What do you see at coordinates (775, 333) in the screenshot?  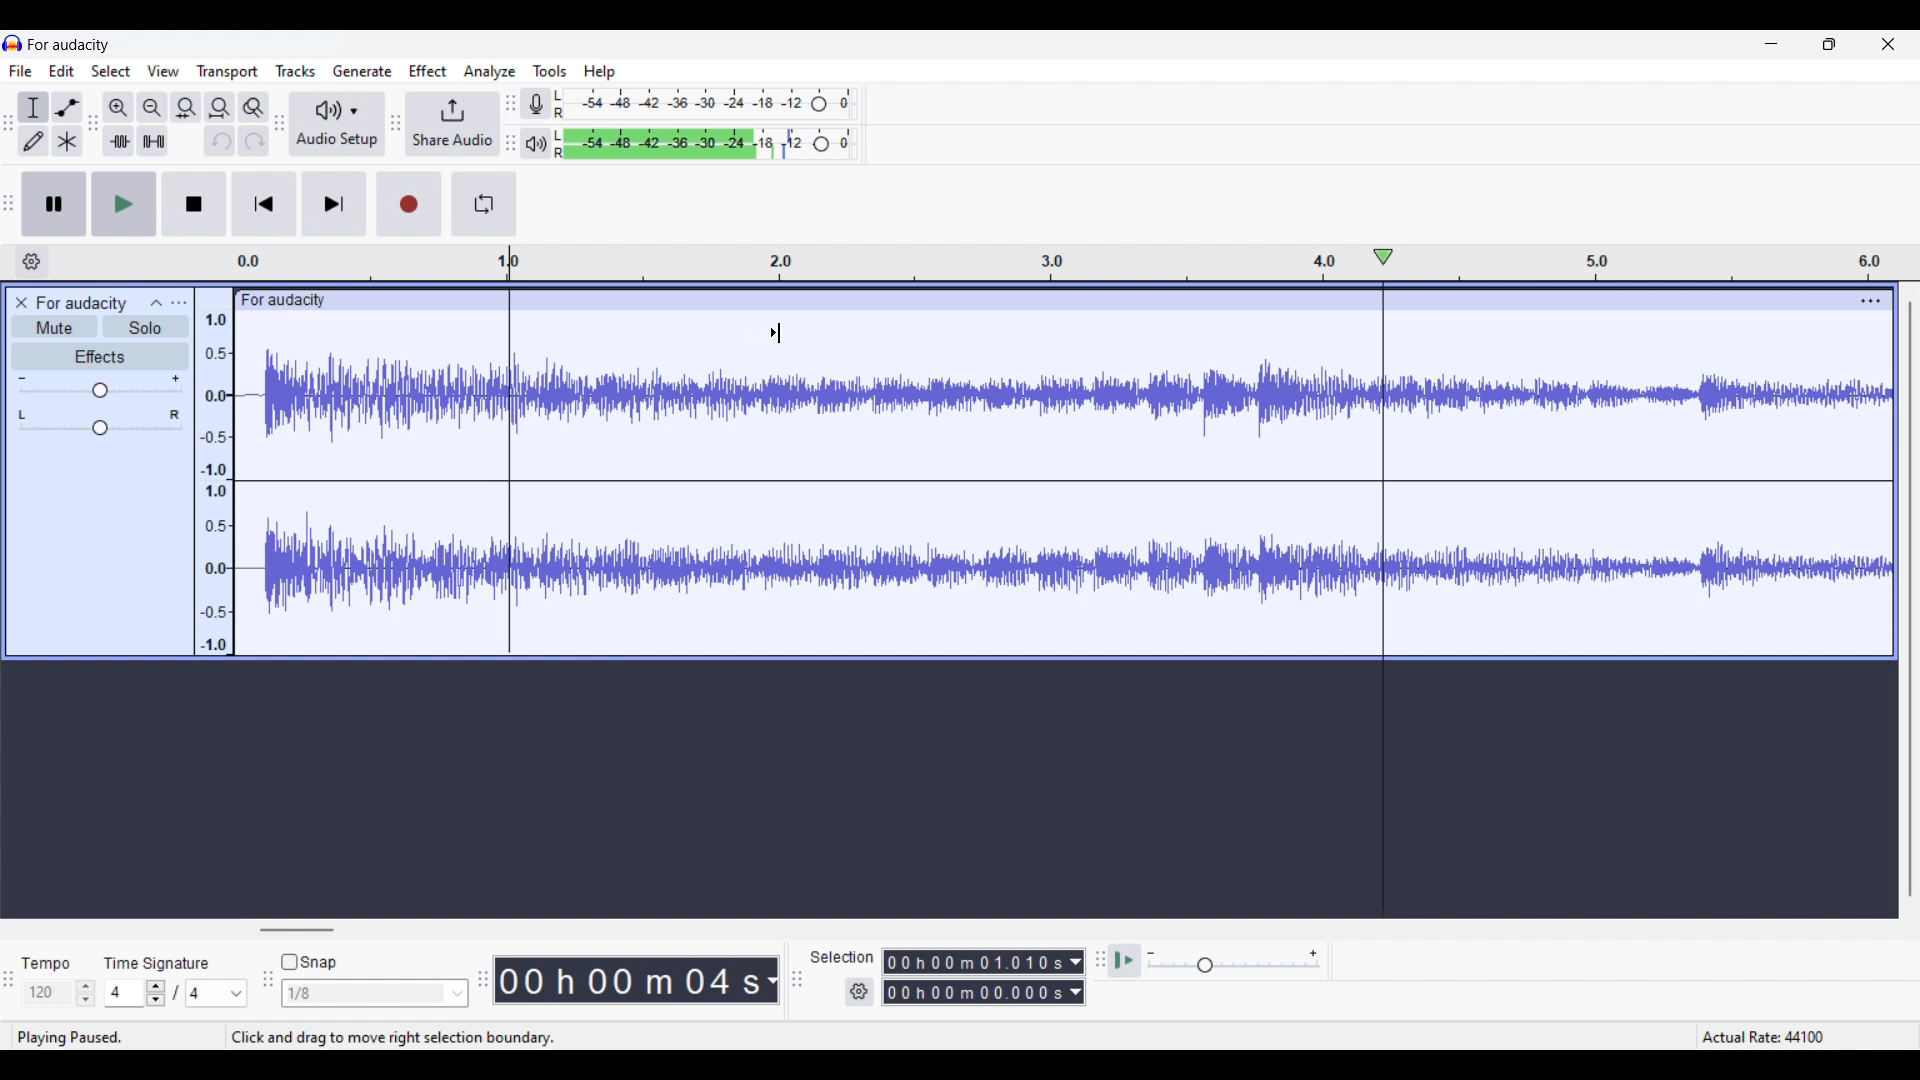 I see `Cursor` at bounding box center [775, 333].